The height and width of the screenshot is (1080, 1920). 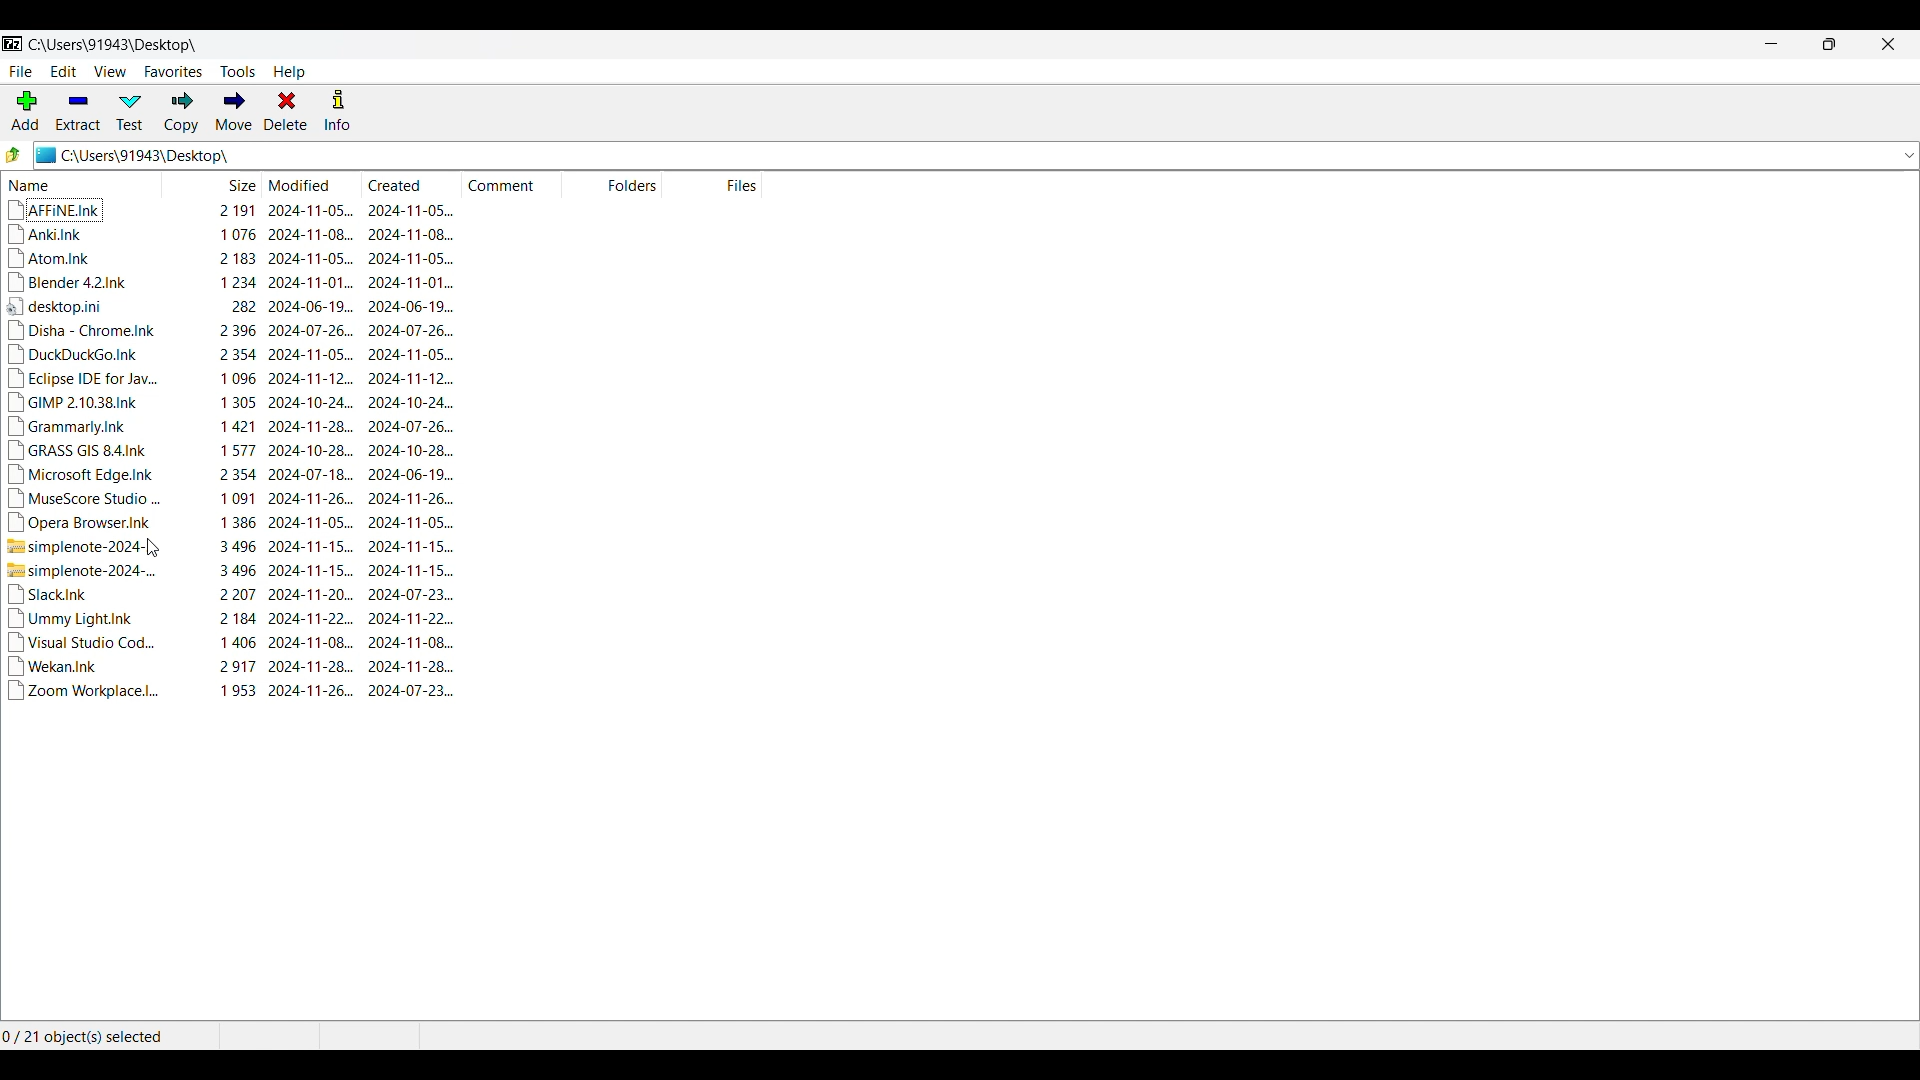 I want to click on Delete, so click(x=285, y=110).